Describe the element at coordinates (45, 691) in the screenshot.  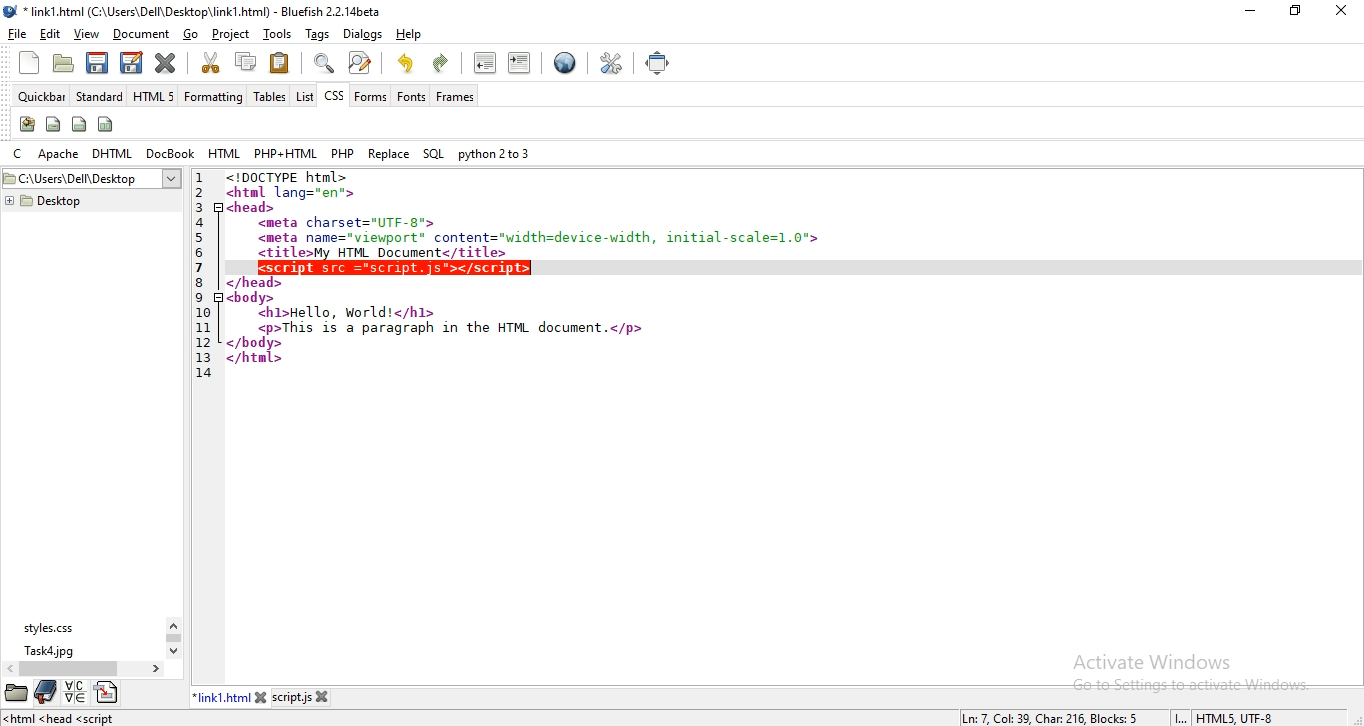
I see `bookmark` at that location.